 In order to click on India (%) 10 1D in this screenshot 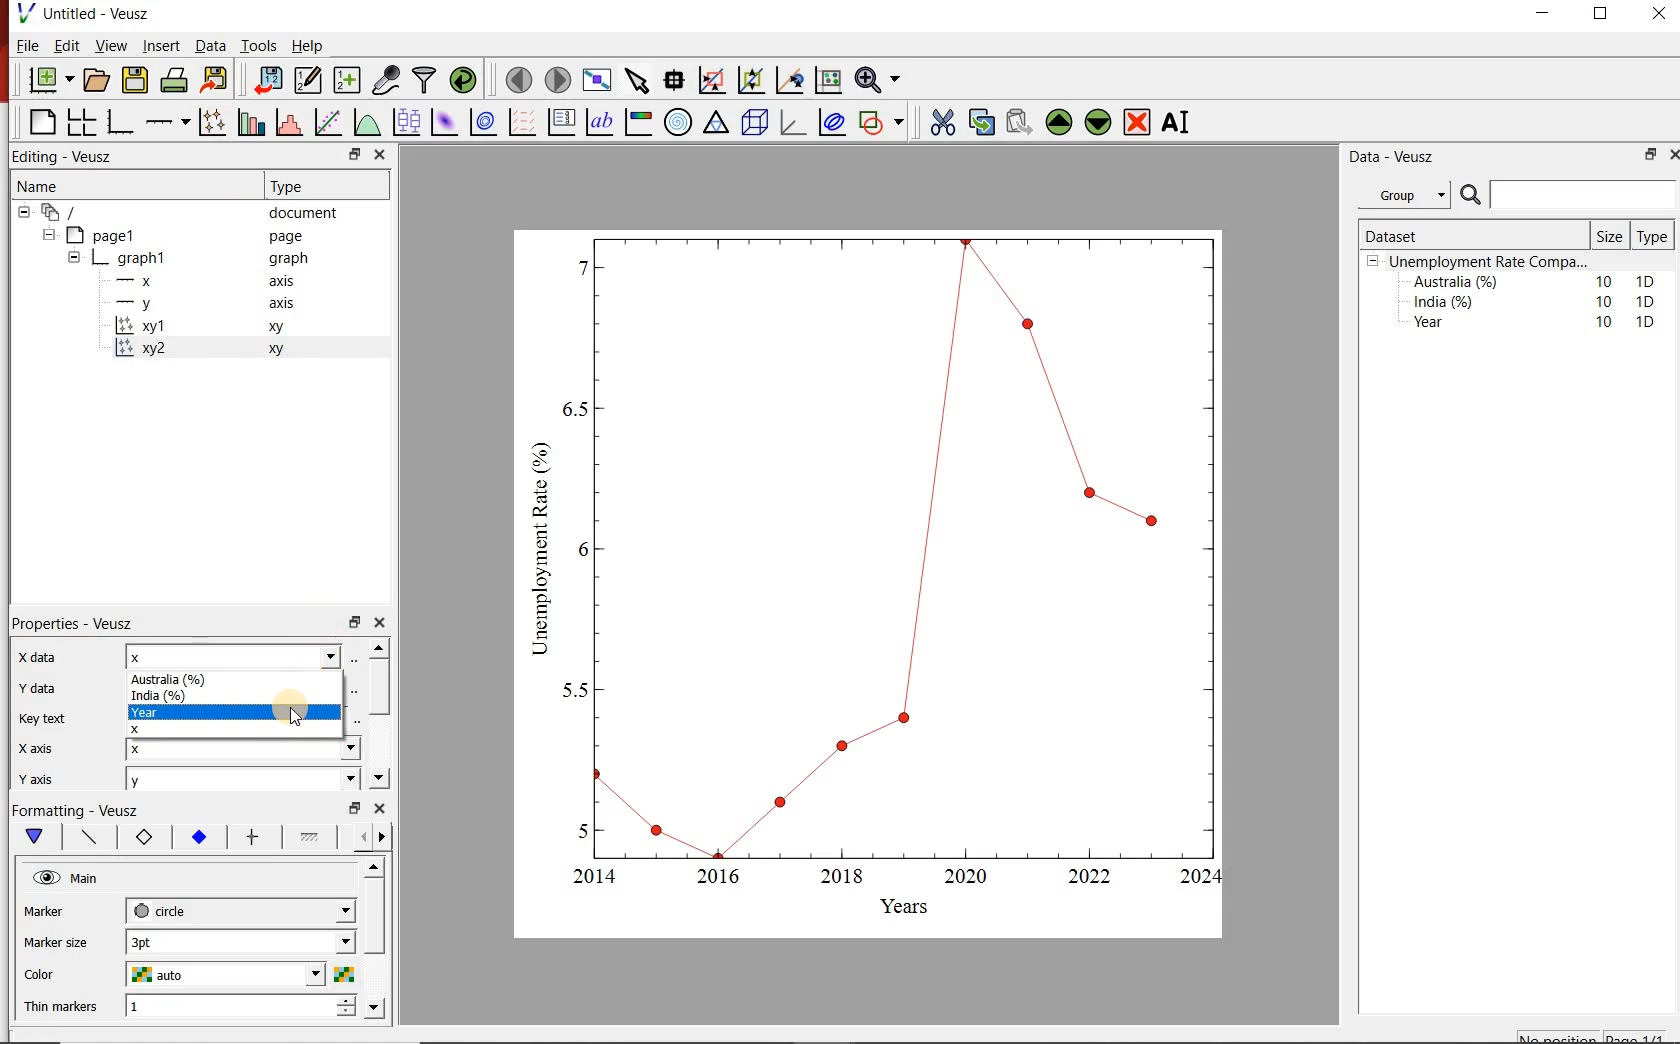, I will do `click(1536, 301)`.